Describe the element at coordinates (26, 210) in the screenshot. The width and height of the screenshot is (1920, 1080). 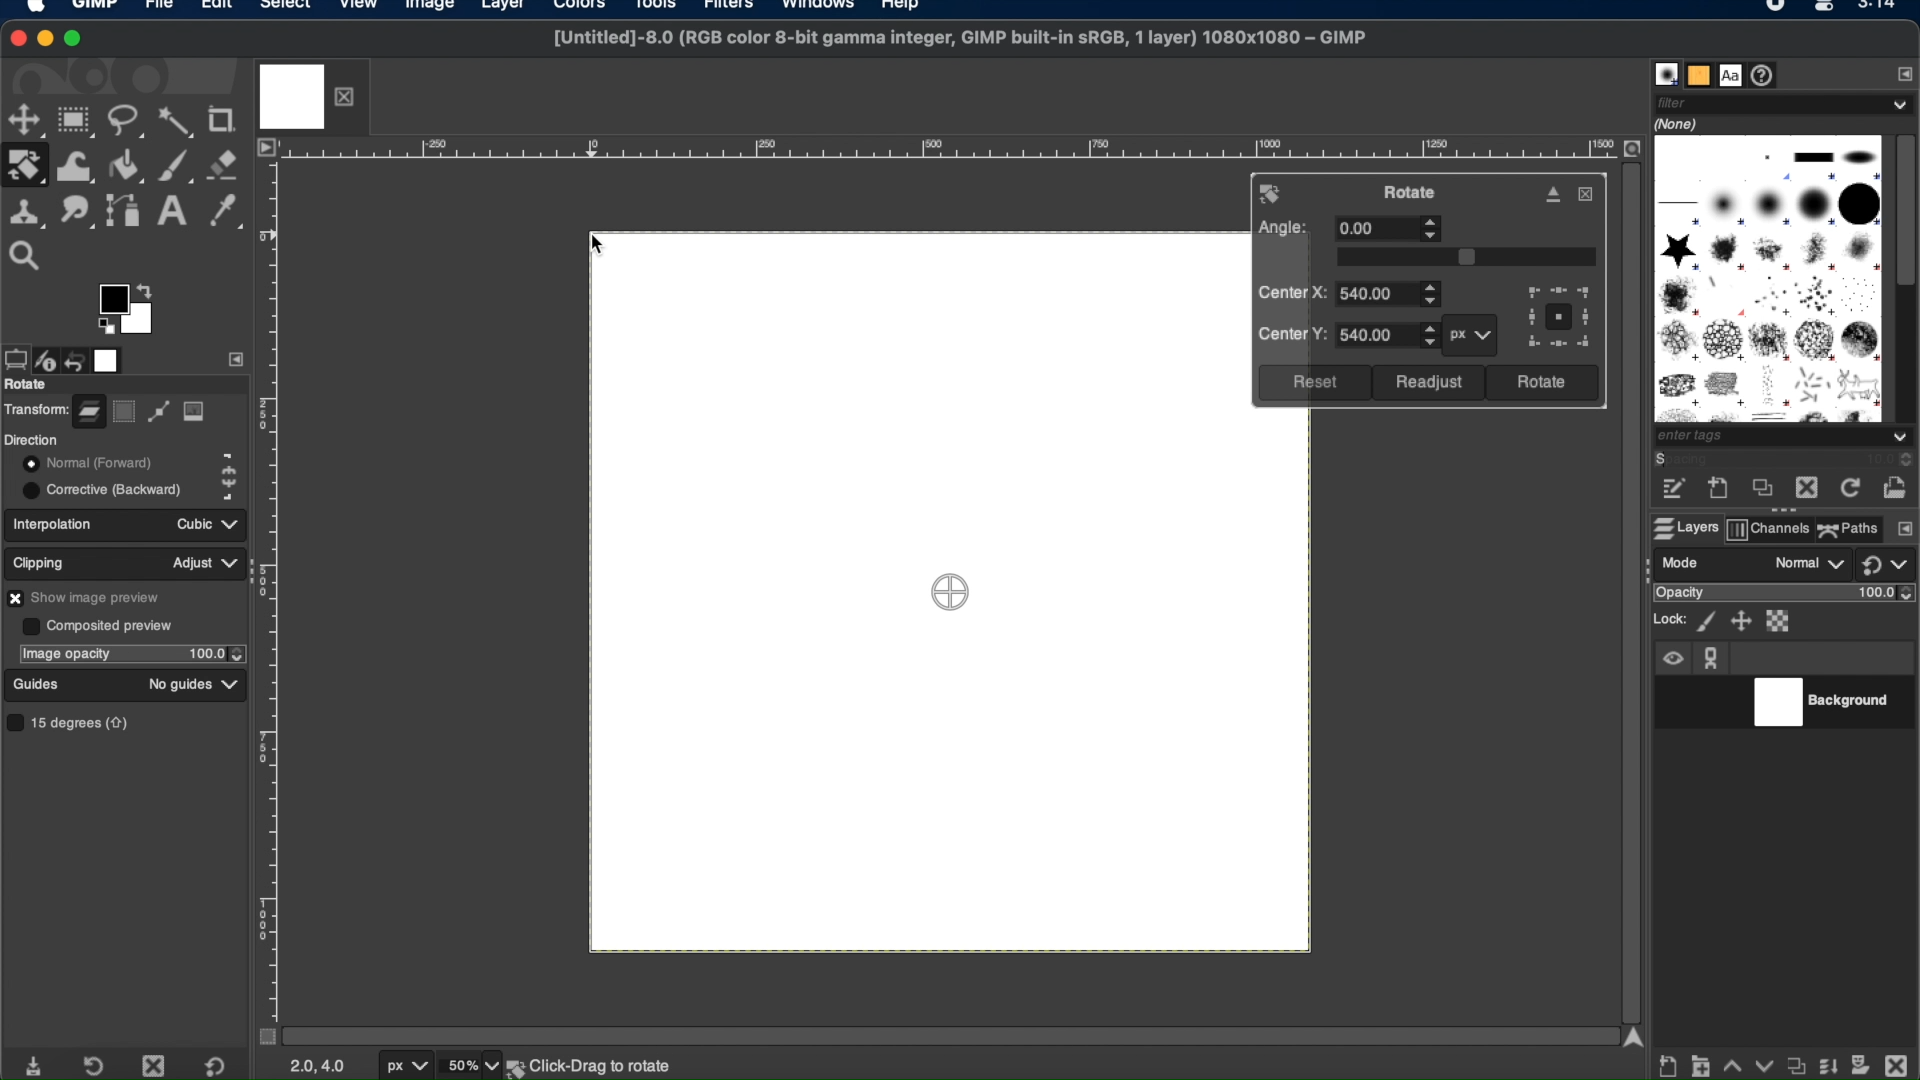
I see `clone tool` at that location.